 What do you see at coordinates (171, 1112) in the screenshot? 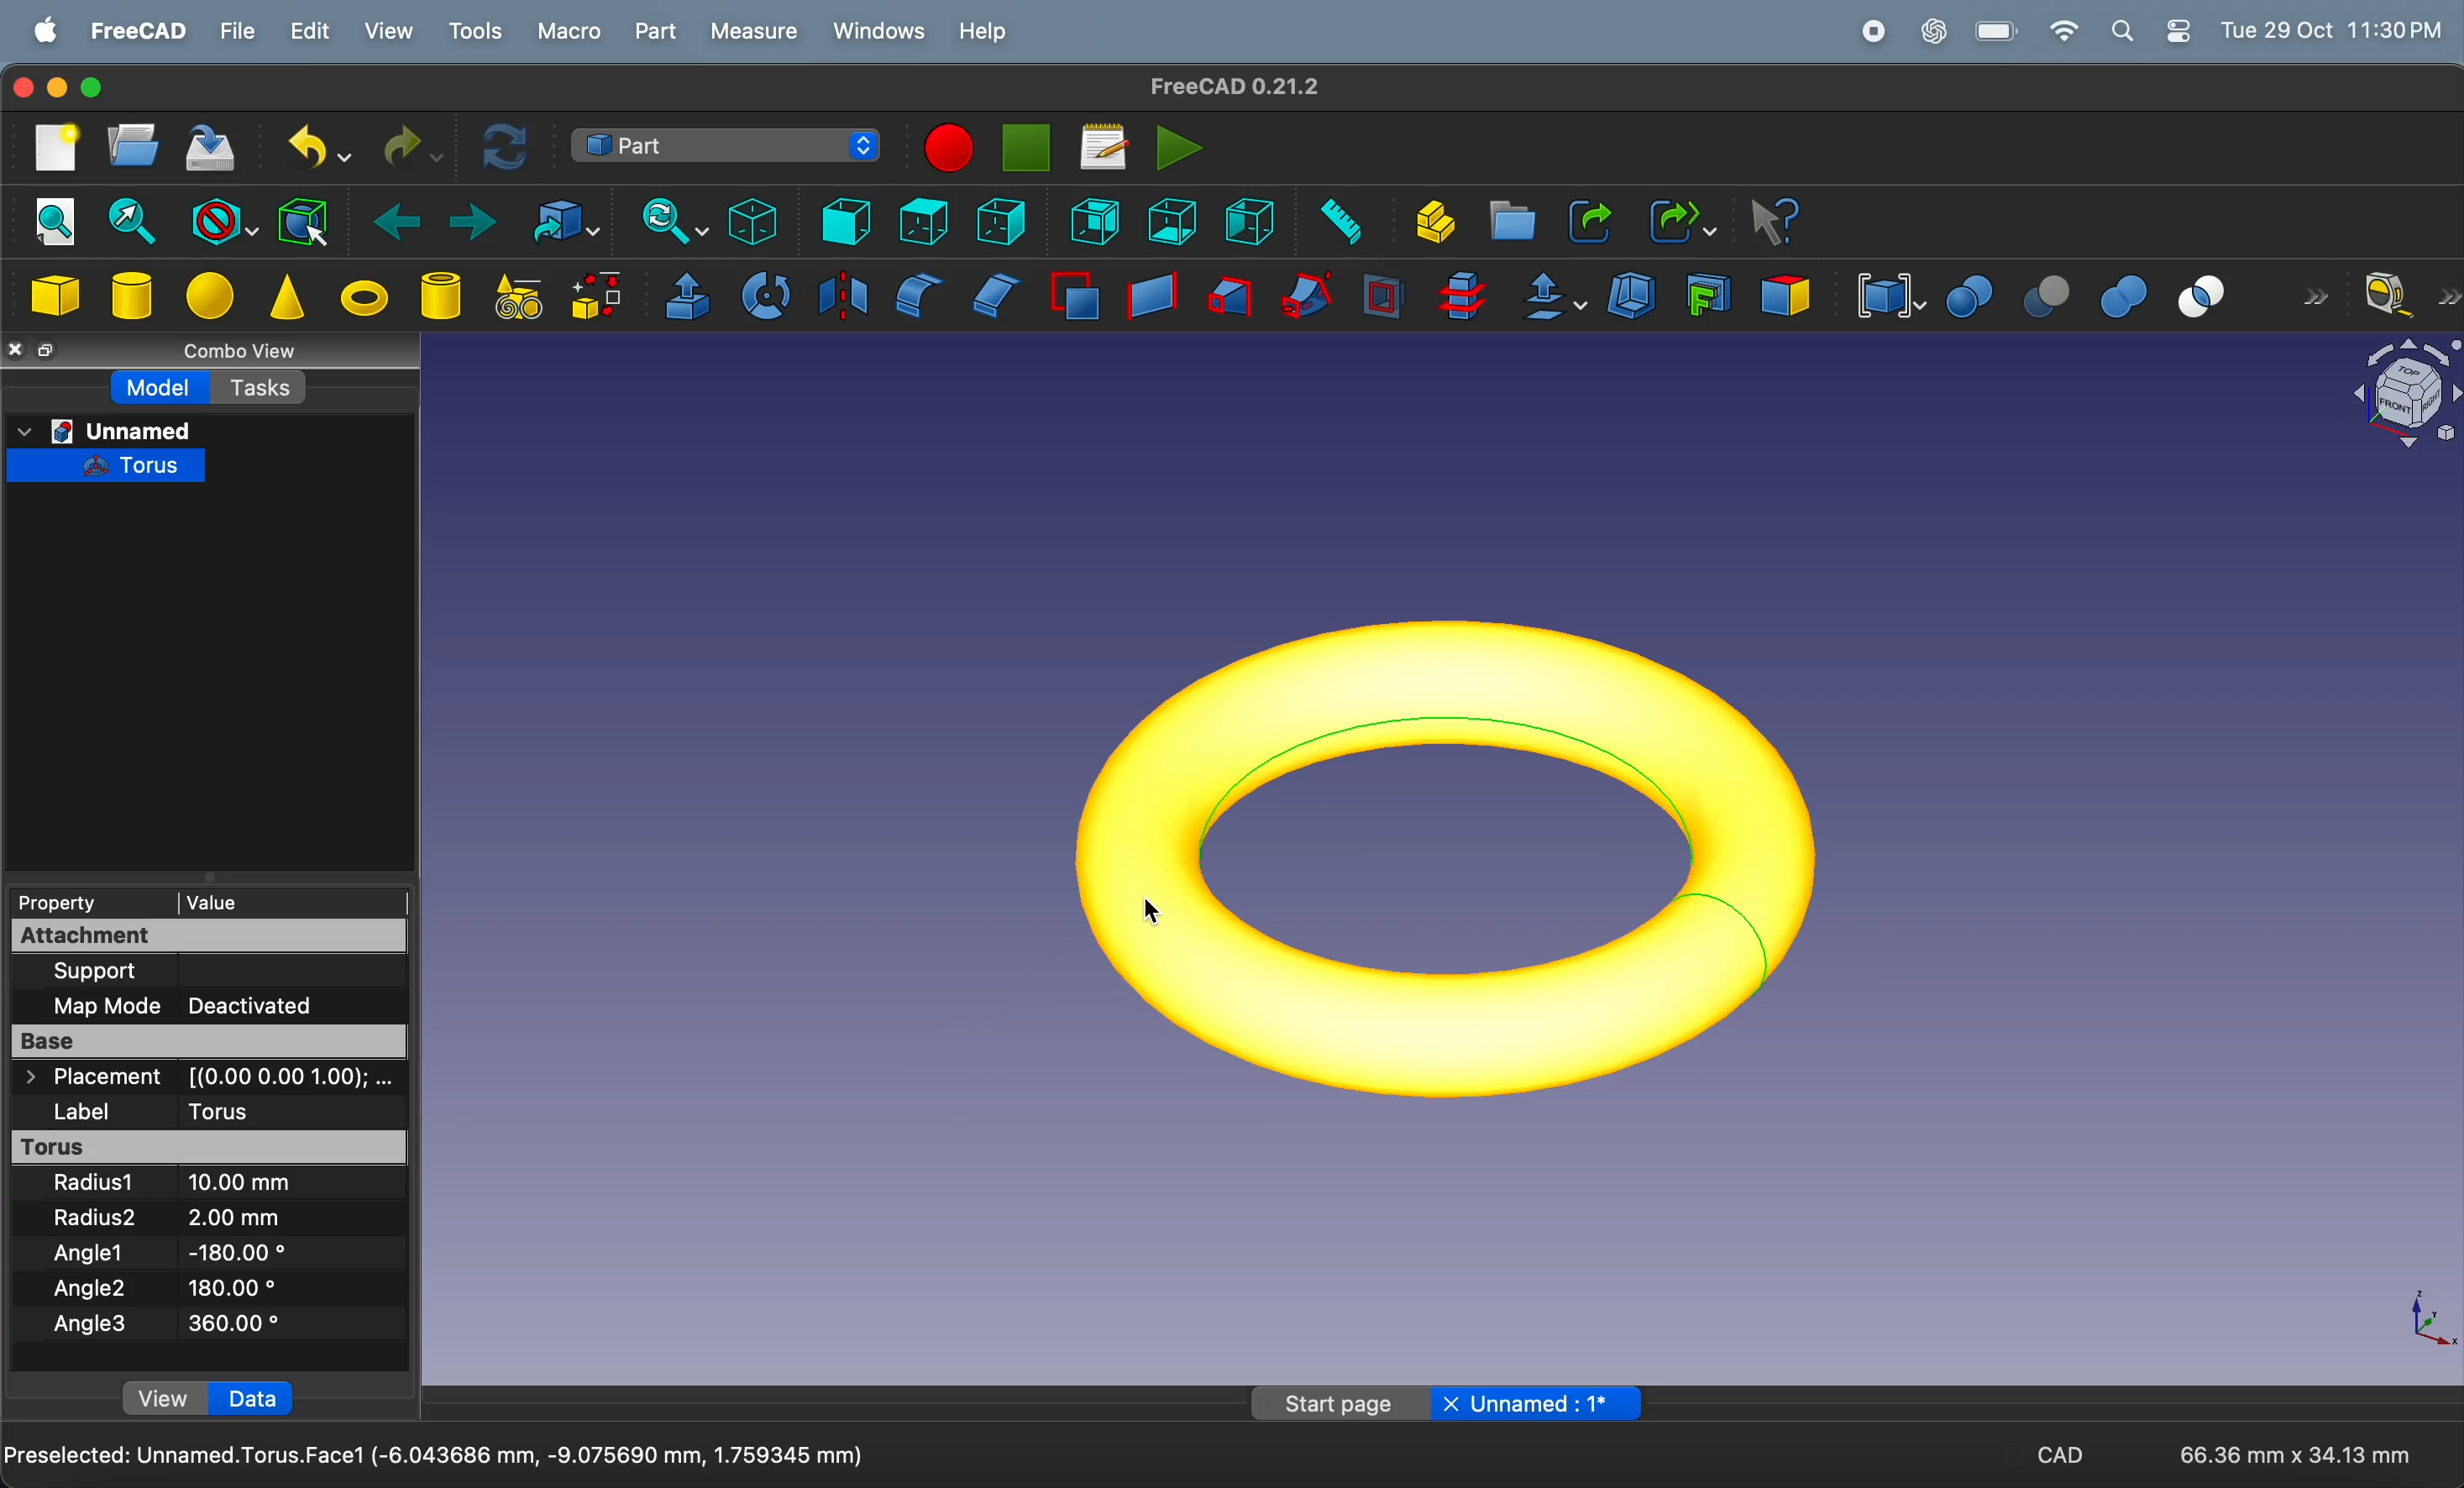
I see `label torus` at bounding box center [171, 1112].